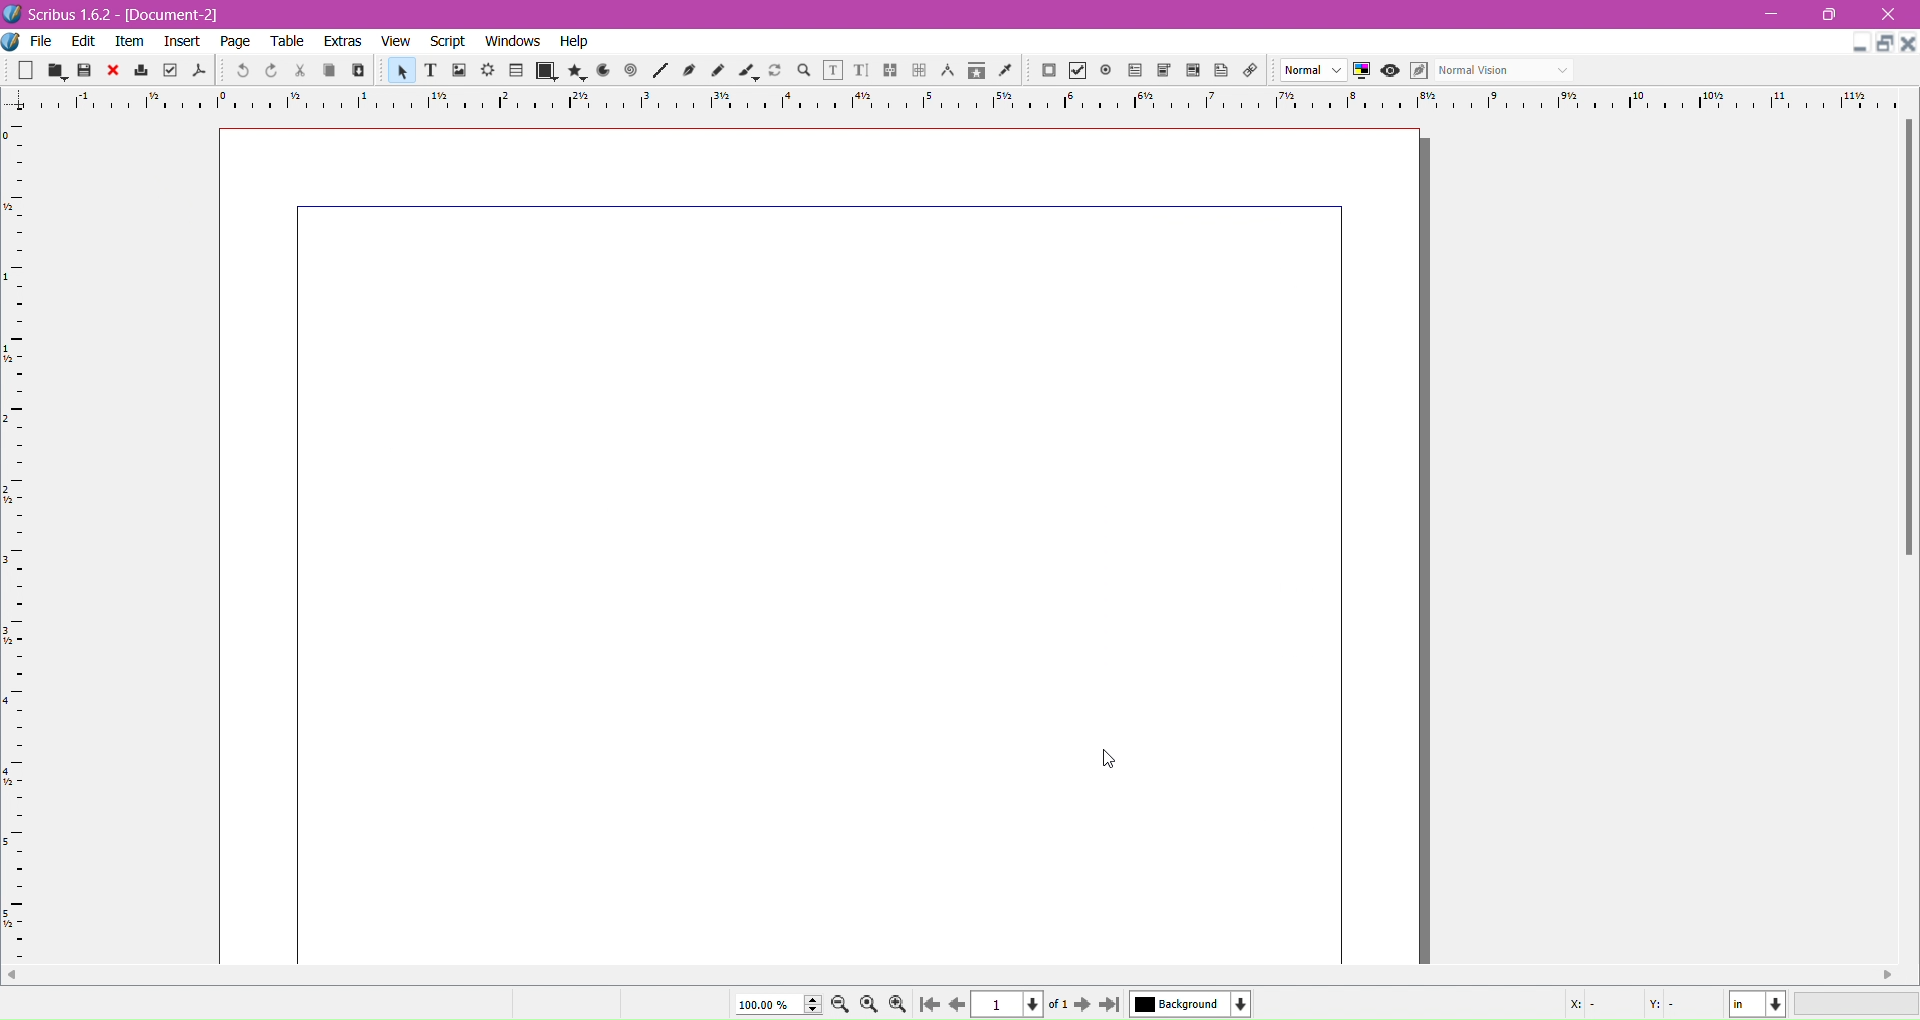 The width and height of the screenshot is (1920, 1020). Describe the element at coordinates (16, 525) in the screenshot. I see `Left scale` at that location.